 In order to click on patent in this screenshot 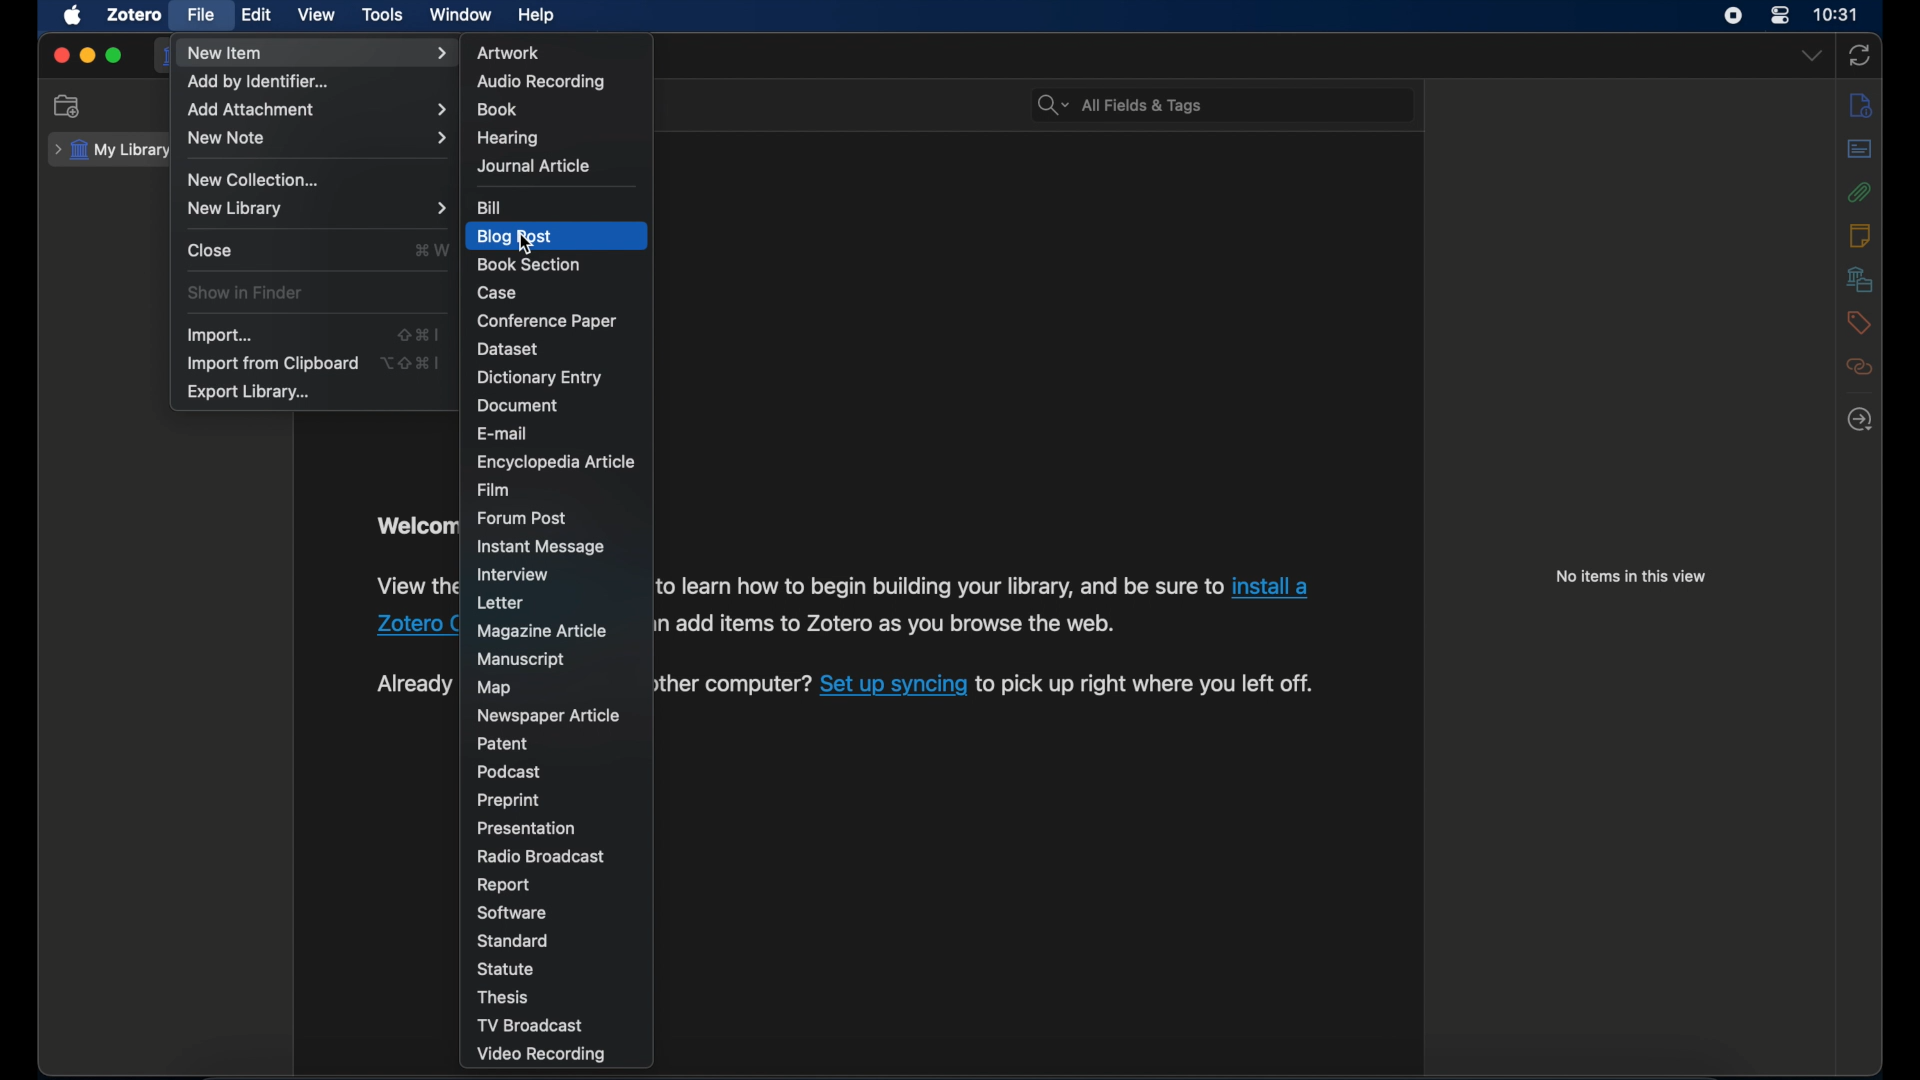, I will do `click(500, 743)`.